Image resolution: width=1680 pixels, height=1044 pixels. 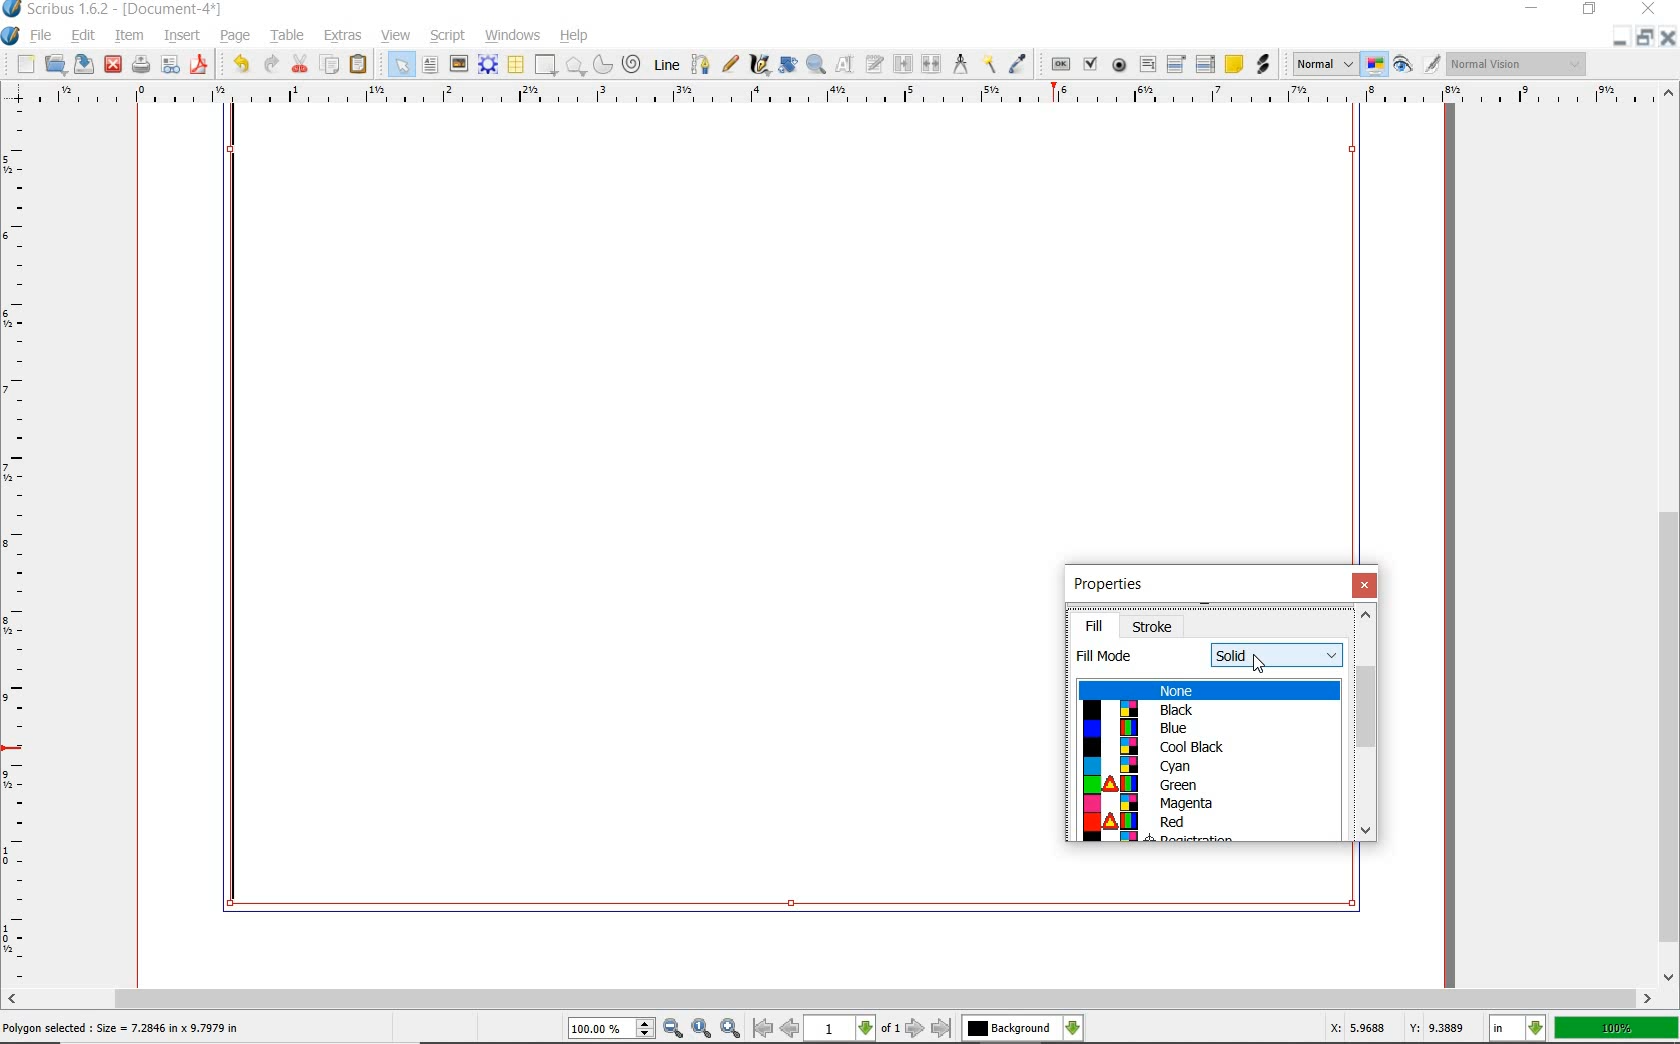 I want to click on link text frames, so click(x=900, y=63).